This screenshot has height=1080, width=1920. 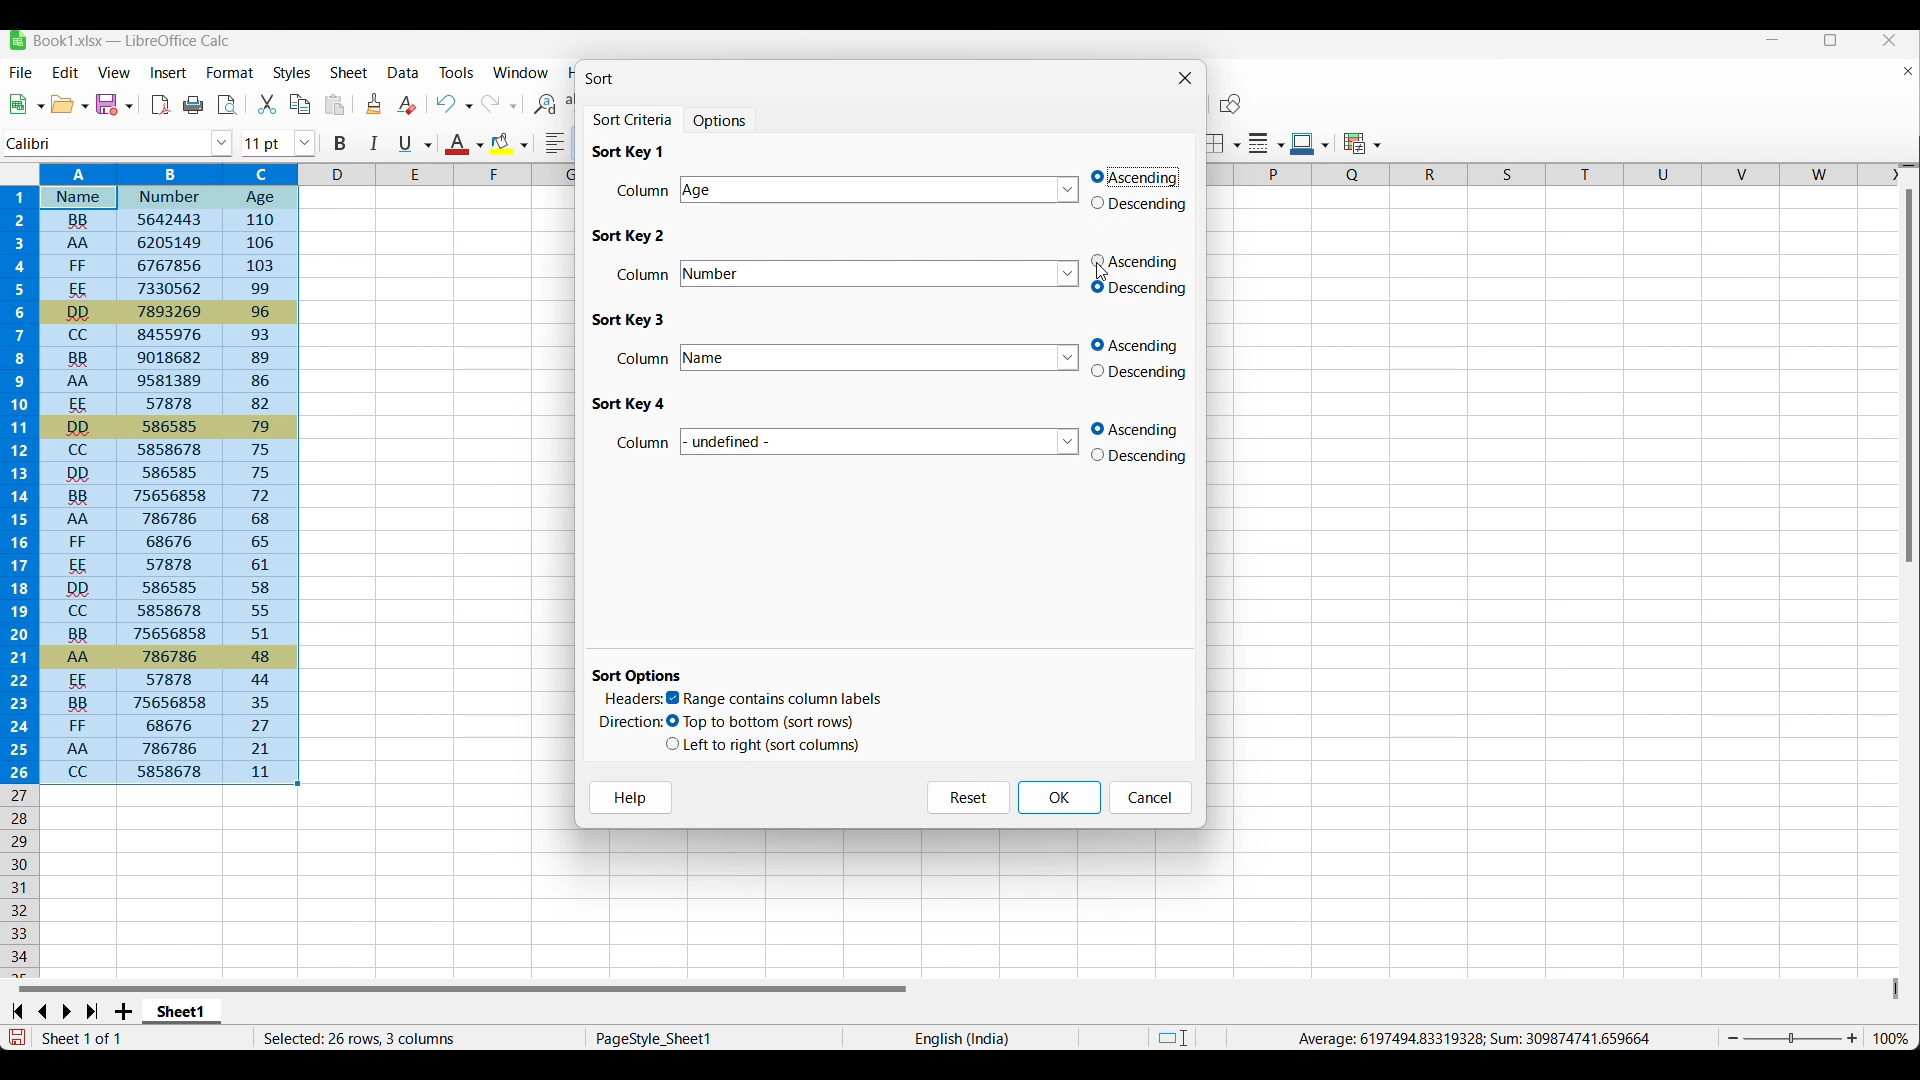 What do you see at coordinates (114, 104) in the screenshot?
I see `Save options` at bounding box center [114, 104].